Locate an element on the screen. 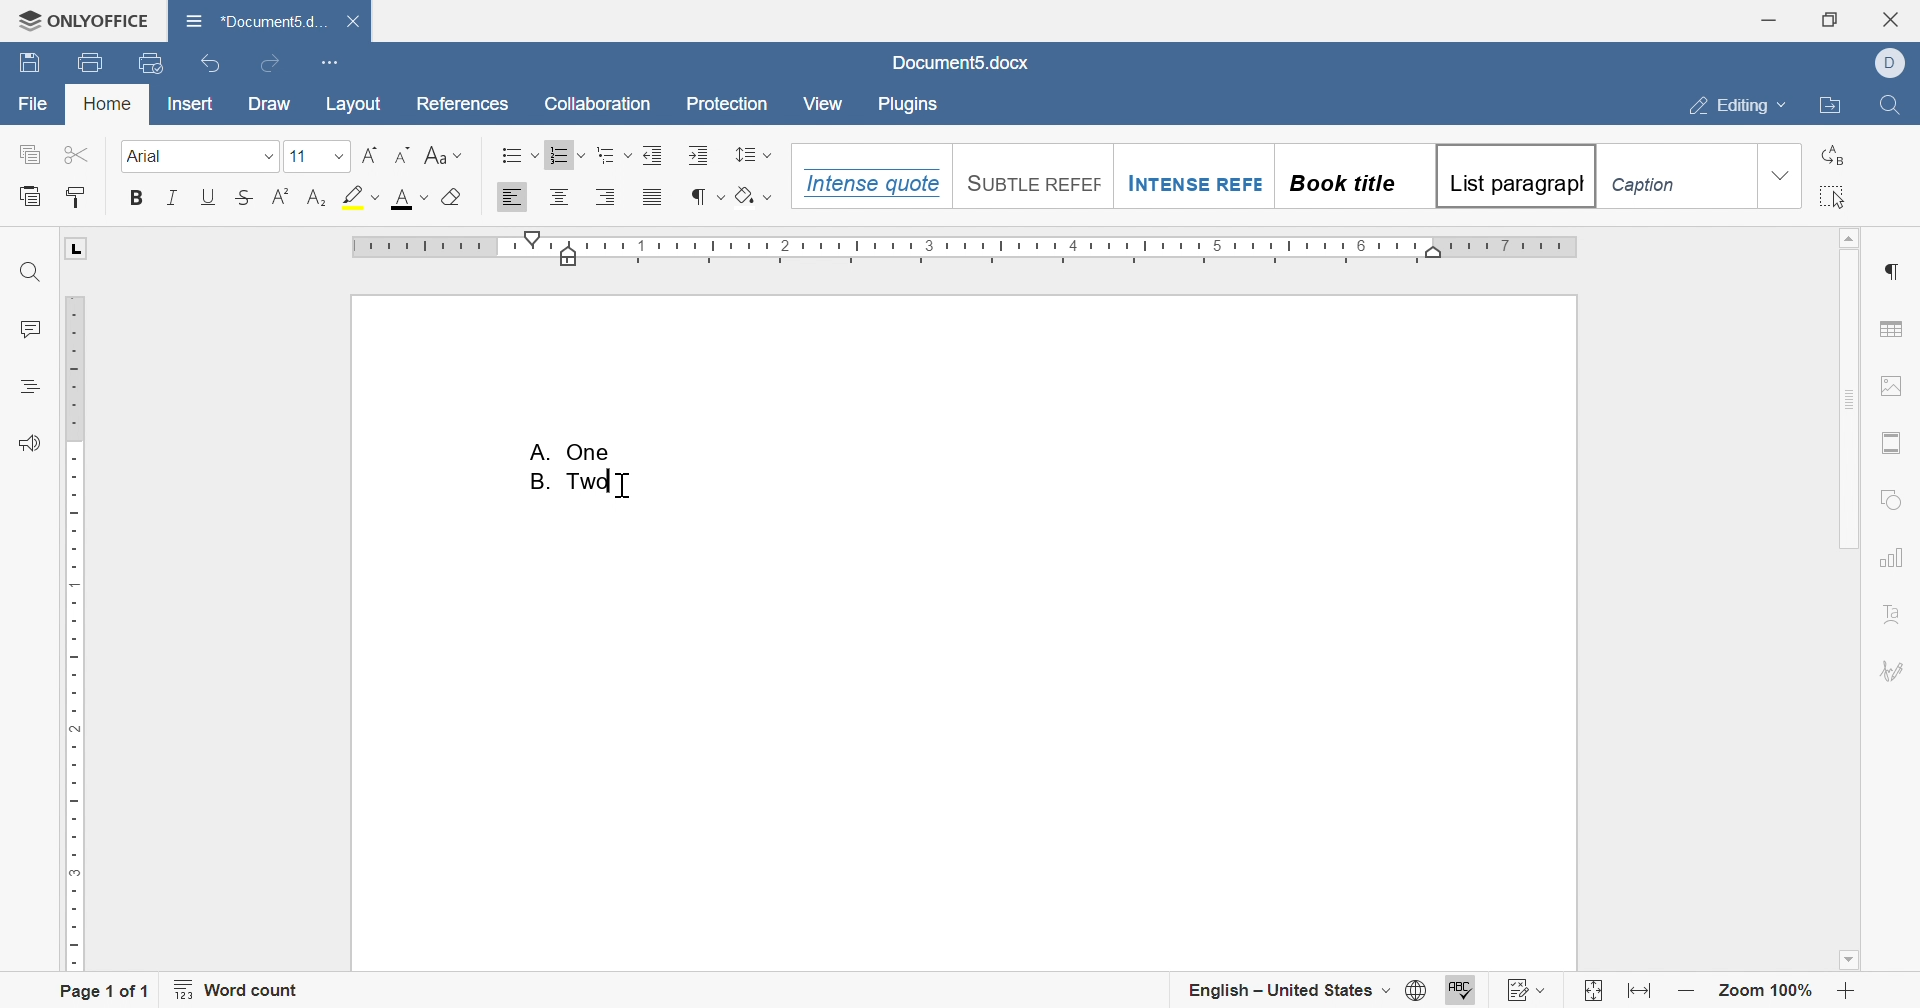  replace is located at coordinates (1834, 155).